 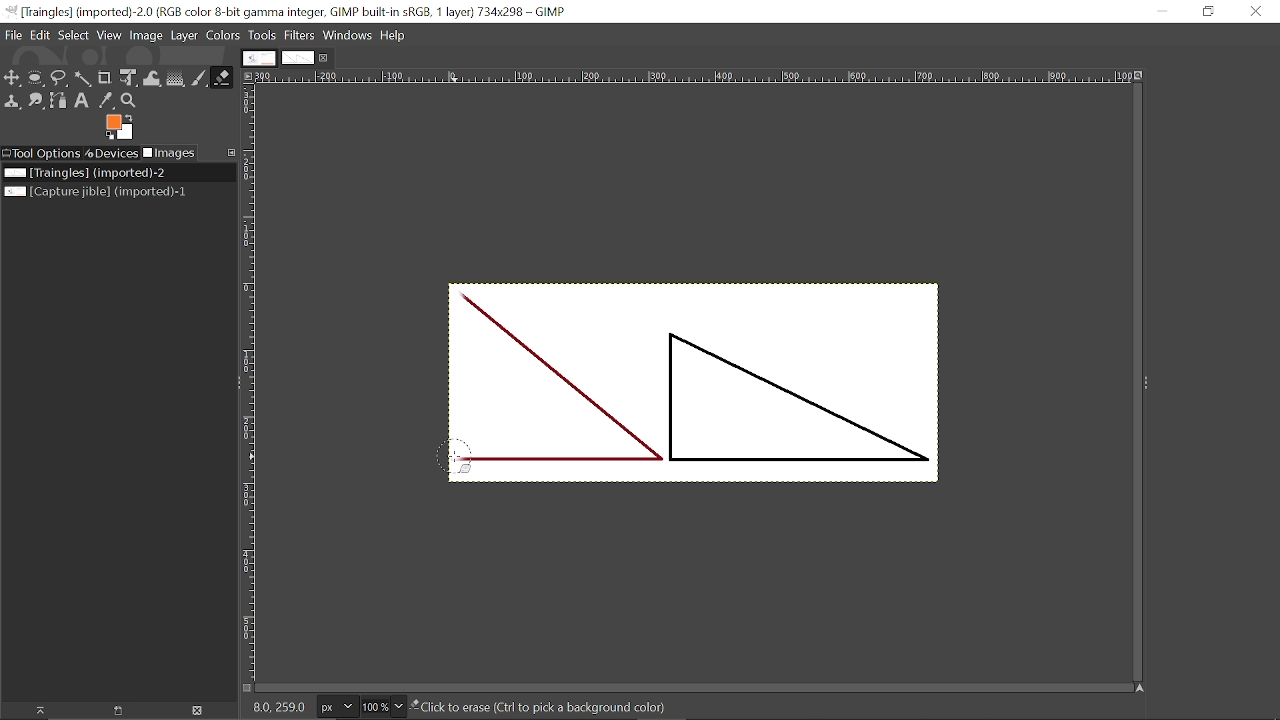 What do you see at coordinates (1162, 12) in the screenshot?
I see `Minimize` at bounding box center [1162, 12].